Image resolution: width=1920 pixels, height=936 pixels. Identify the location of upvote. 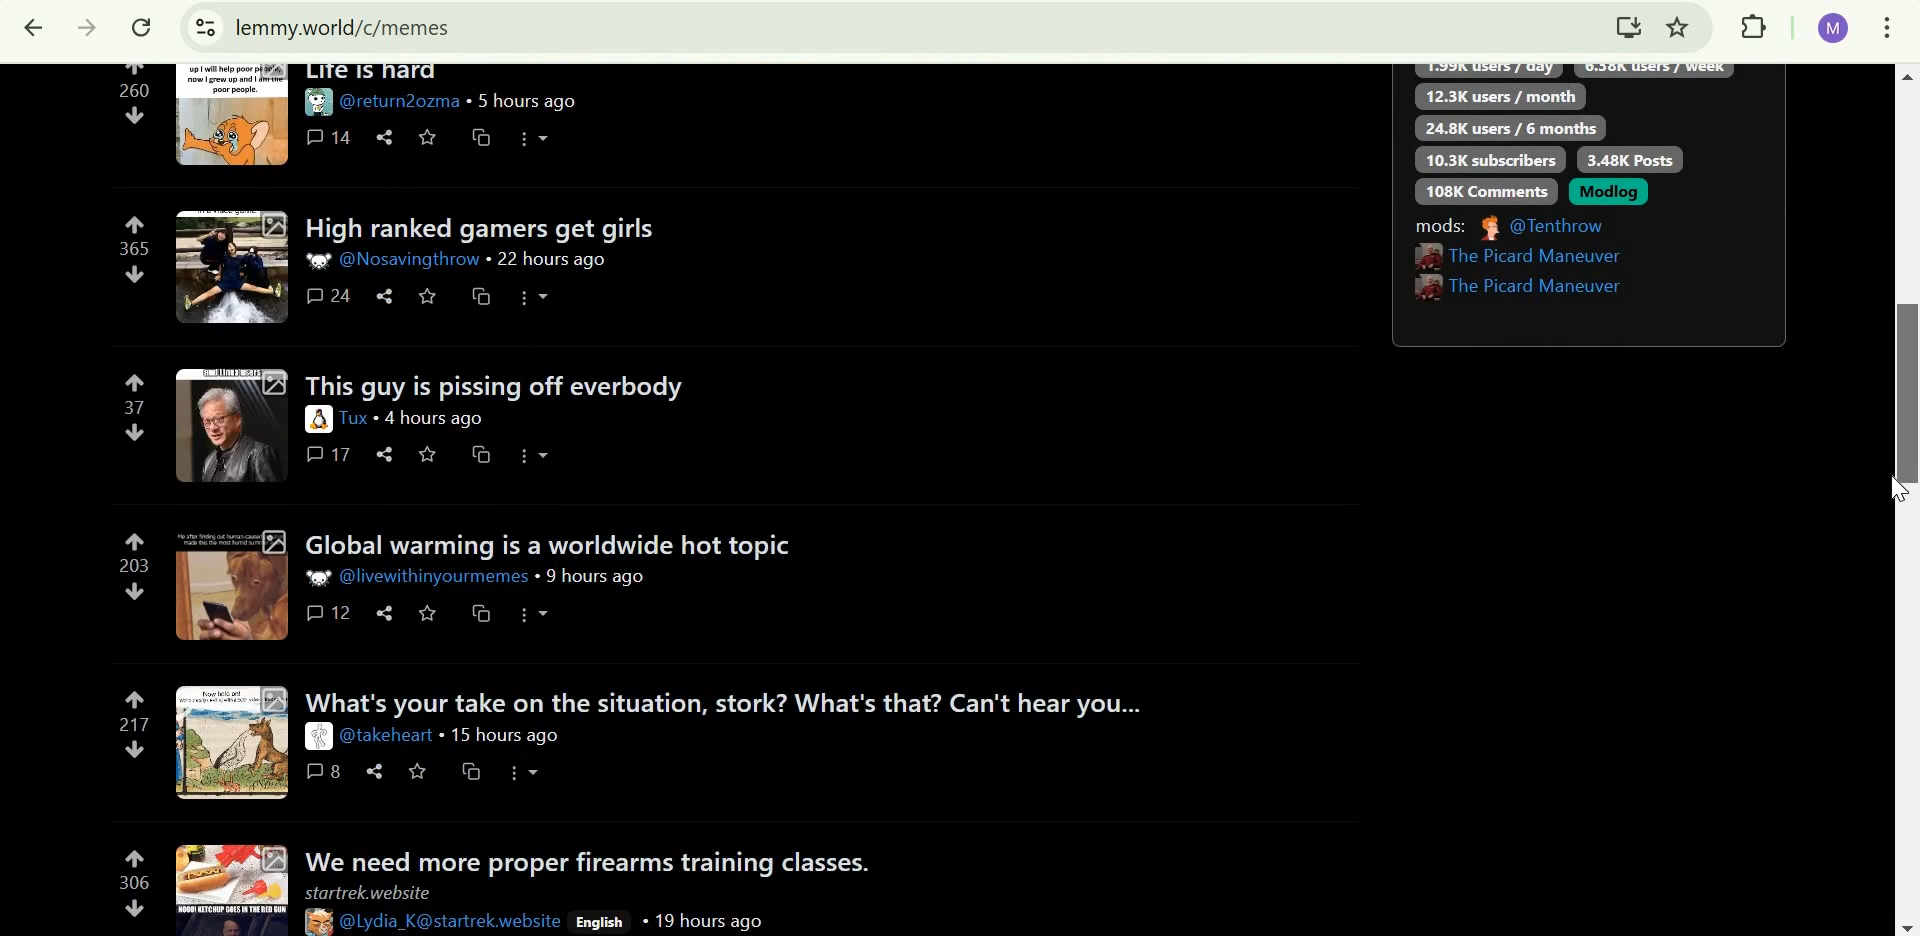
(136, 854).